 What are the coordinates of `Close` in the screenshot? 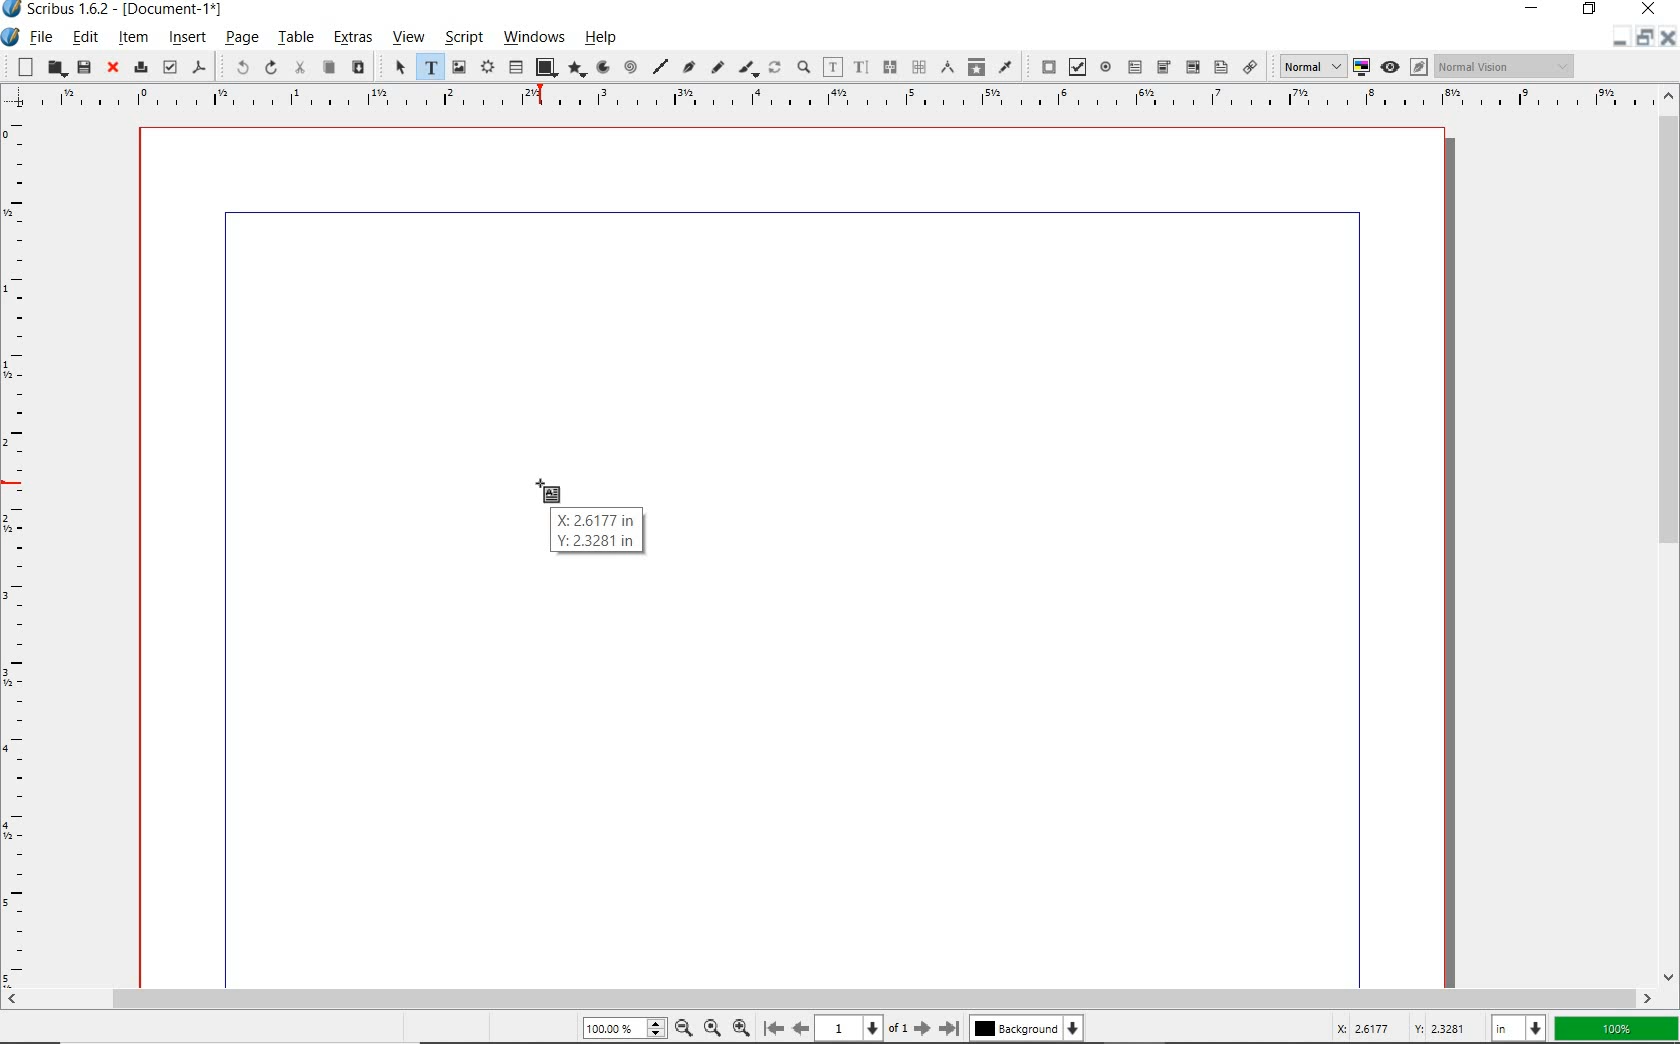 It's located at (1667, 38).